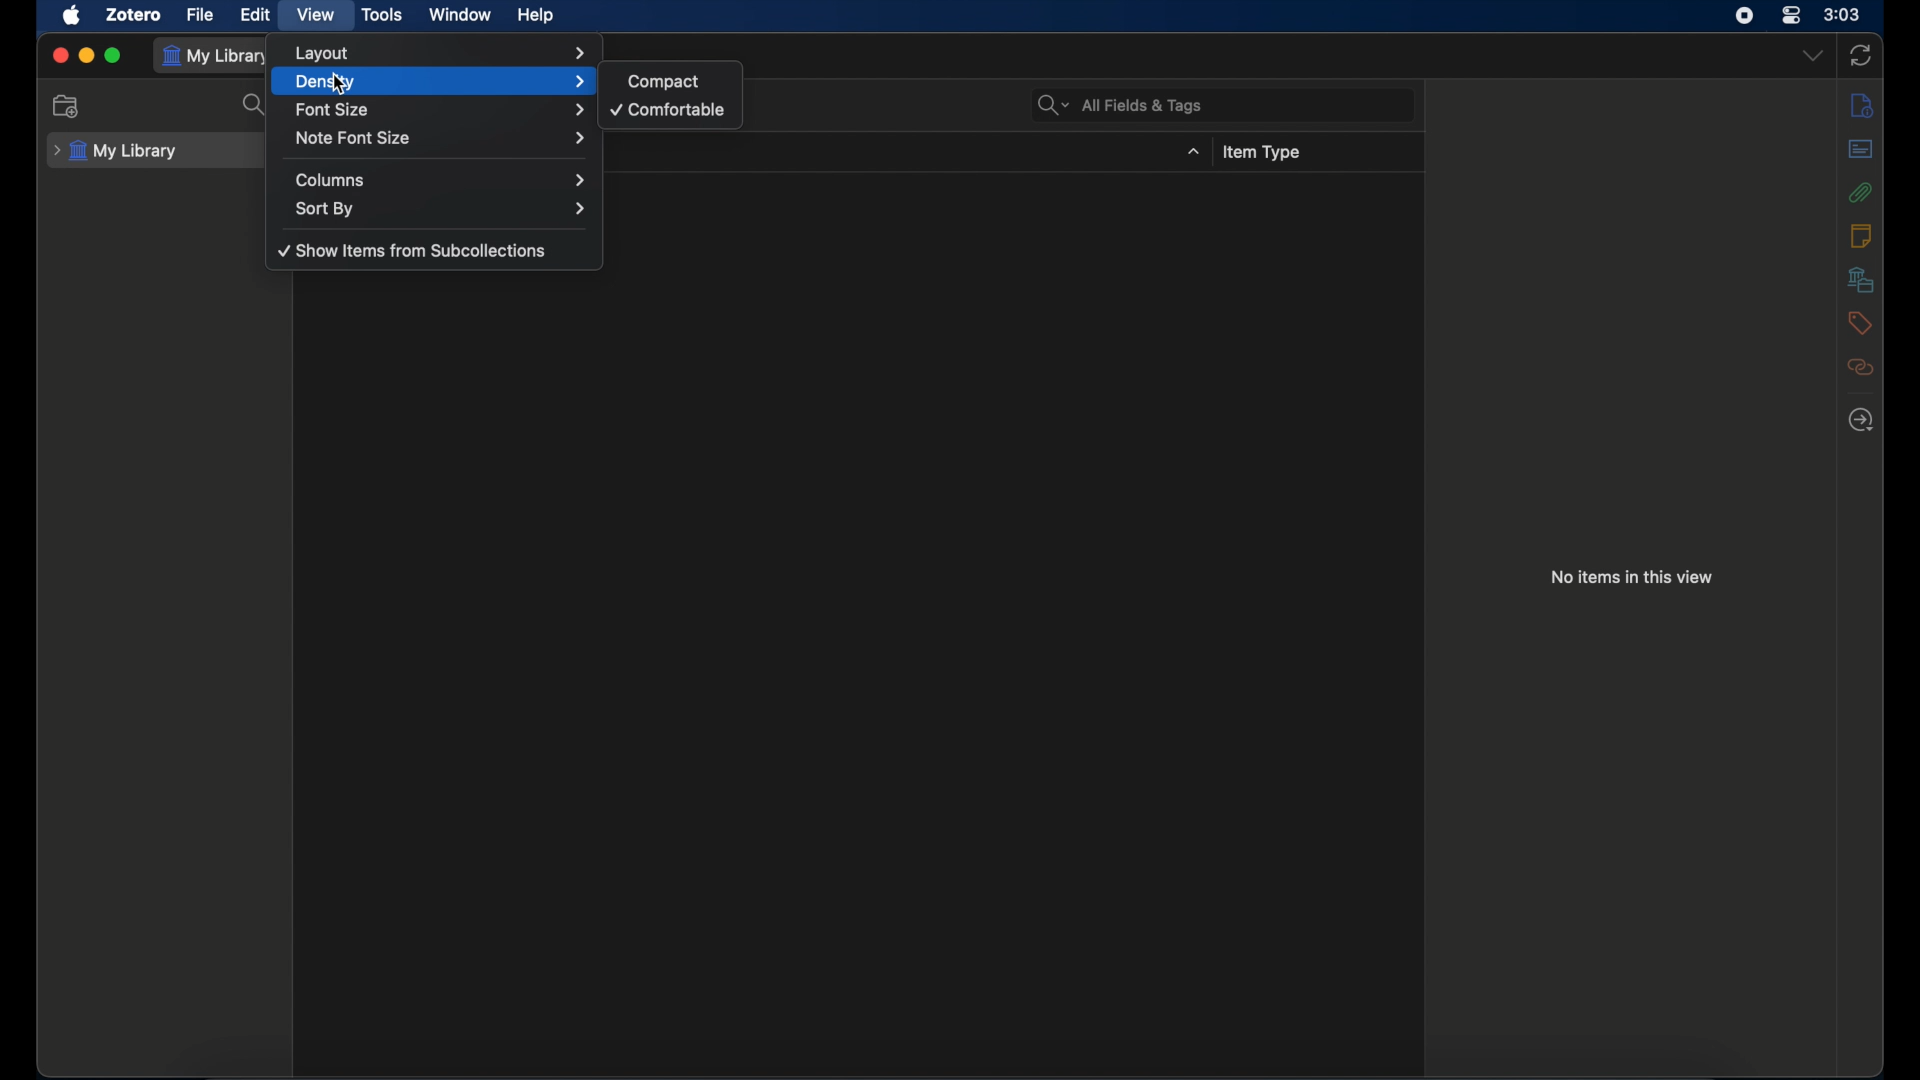 The image size is (1920, 1080). What do you see at coordinates (664, 81) in the screenshot?
I see `compact` at bounding box center [664, 81].